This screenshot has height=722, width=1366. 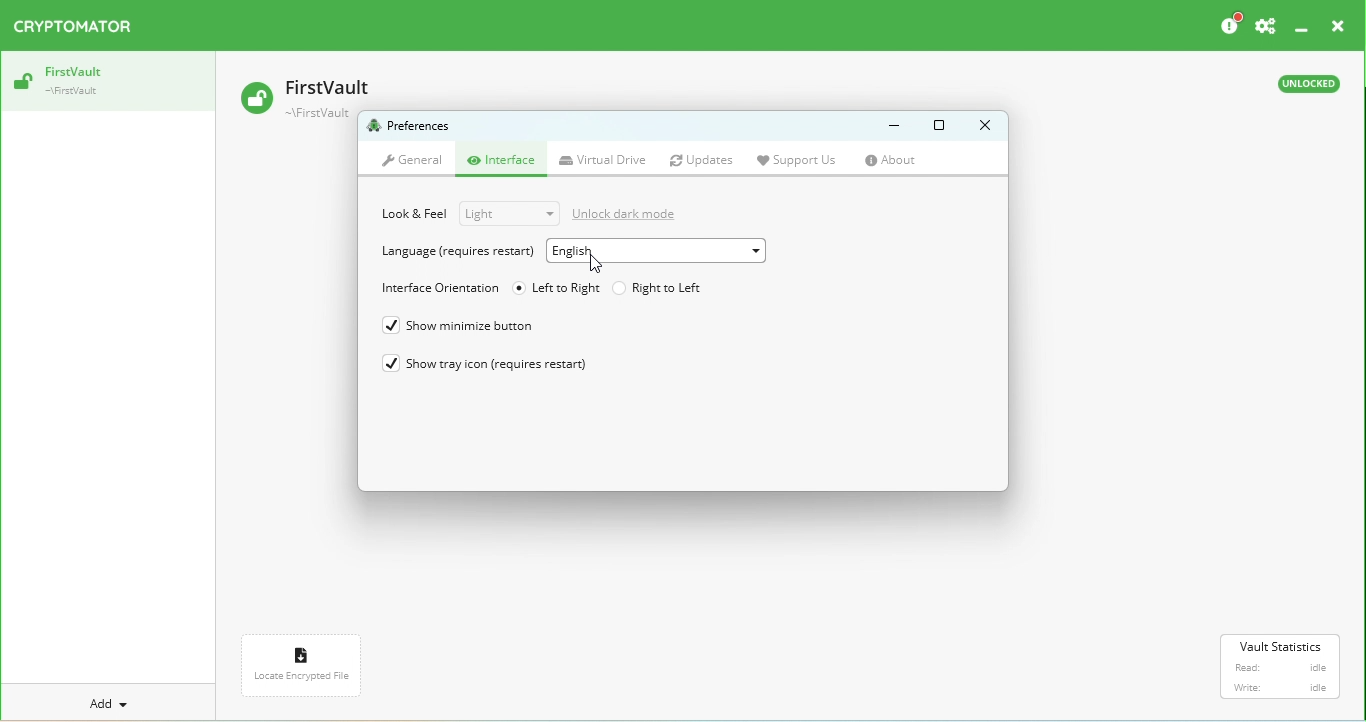 What do you see at coordinates (489, 361) in the screenshot?
I see `Show tray icon (requires restart)` at bounding box center [489, 361].